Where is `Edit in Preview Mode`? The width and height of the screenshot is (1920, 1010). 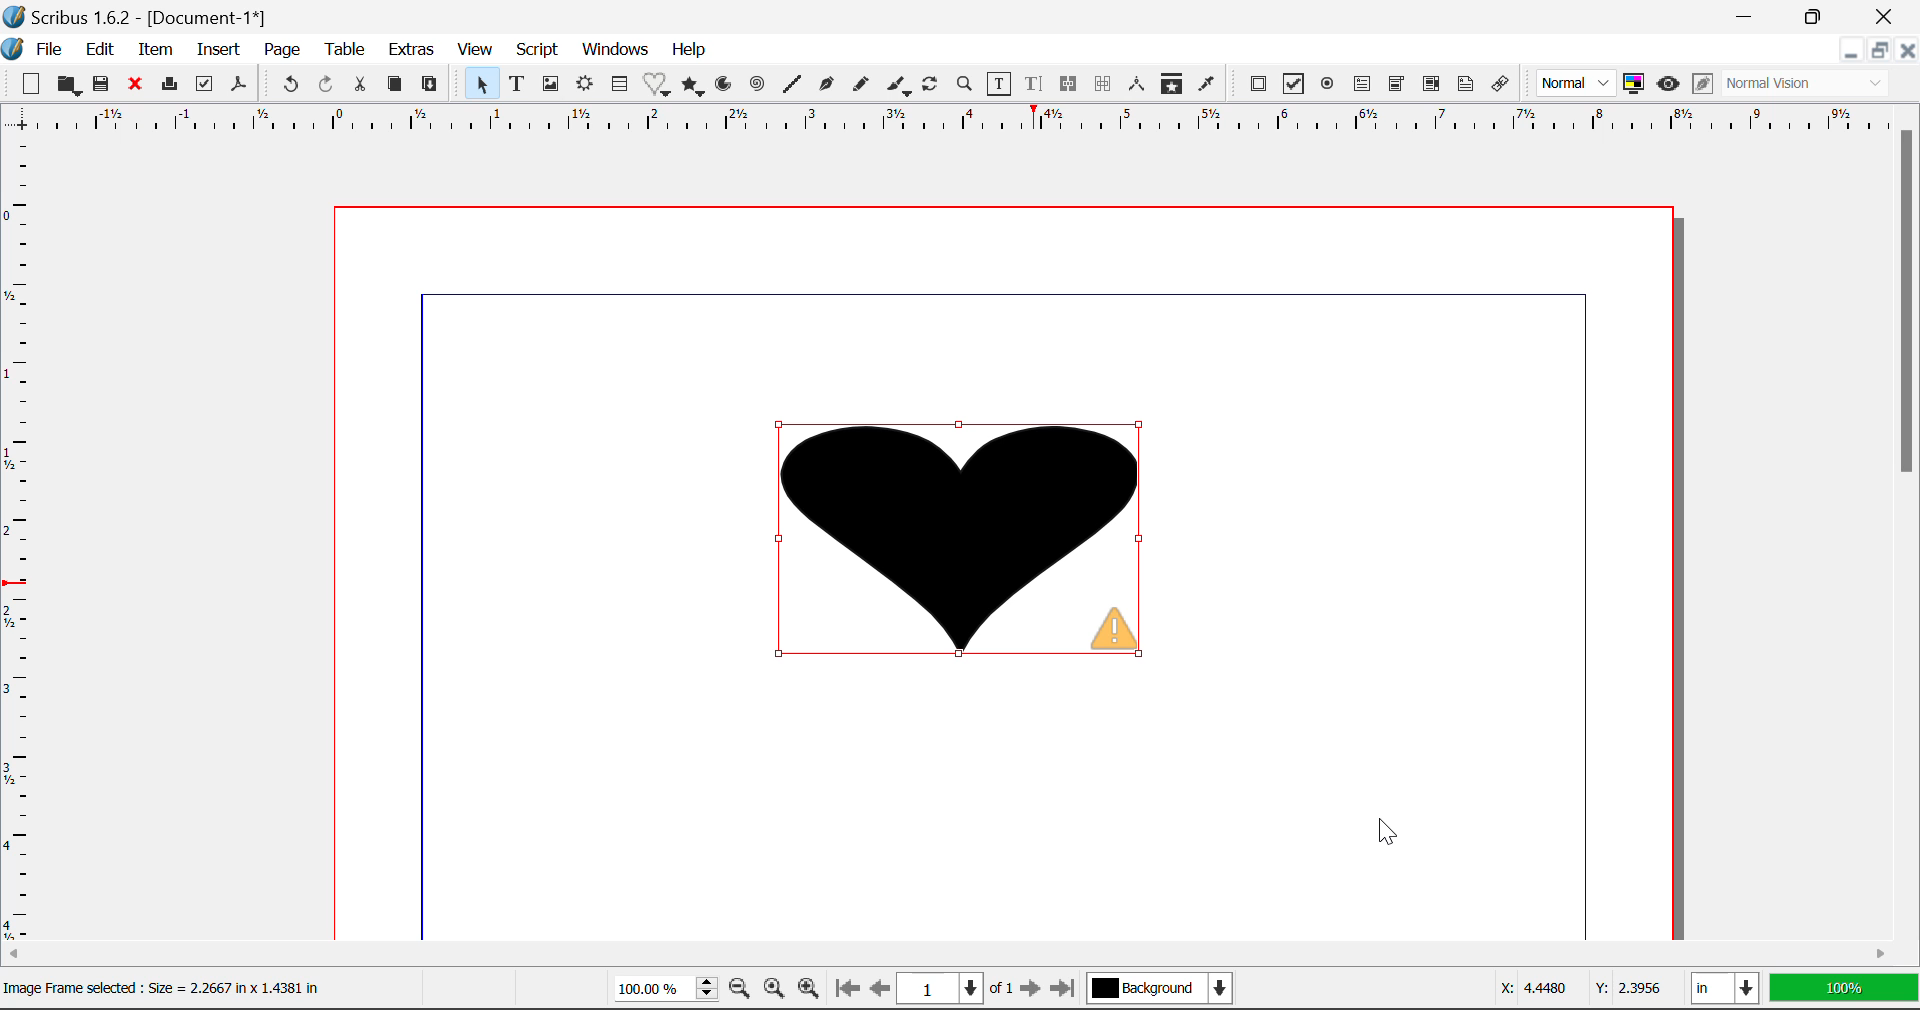
Edit in Preview Mode is located at coordinates (1702, 84).